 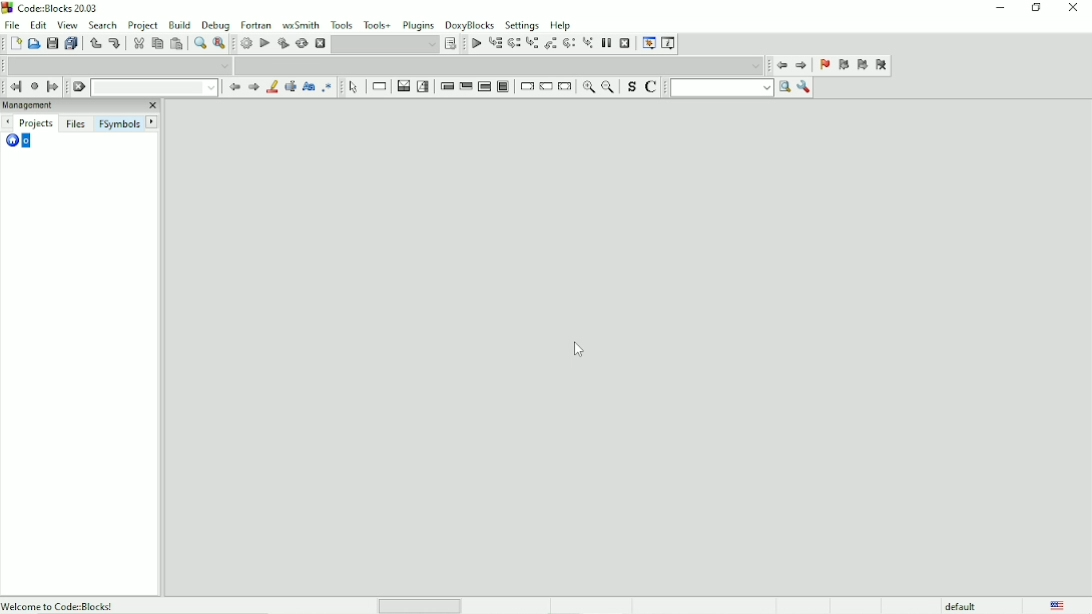 What do you see at coordinates (451, 44) in the screenshot?
I see `Show the select target dialog` at bounding box center [451, 44].